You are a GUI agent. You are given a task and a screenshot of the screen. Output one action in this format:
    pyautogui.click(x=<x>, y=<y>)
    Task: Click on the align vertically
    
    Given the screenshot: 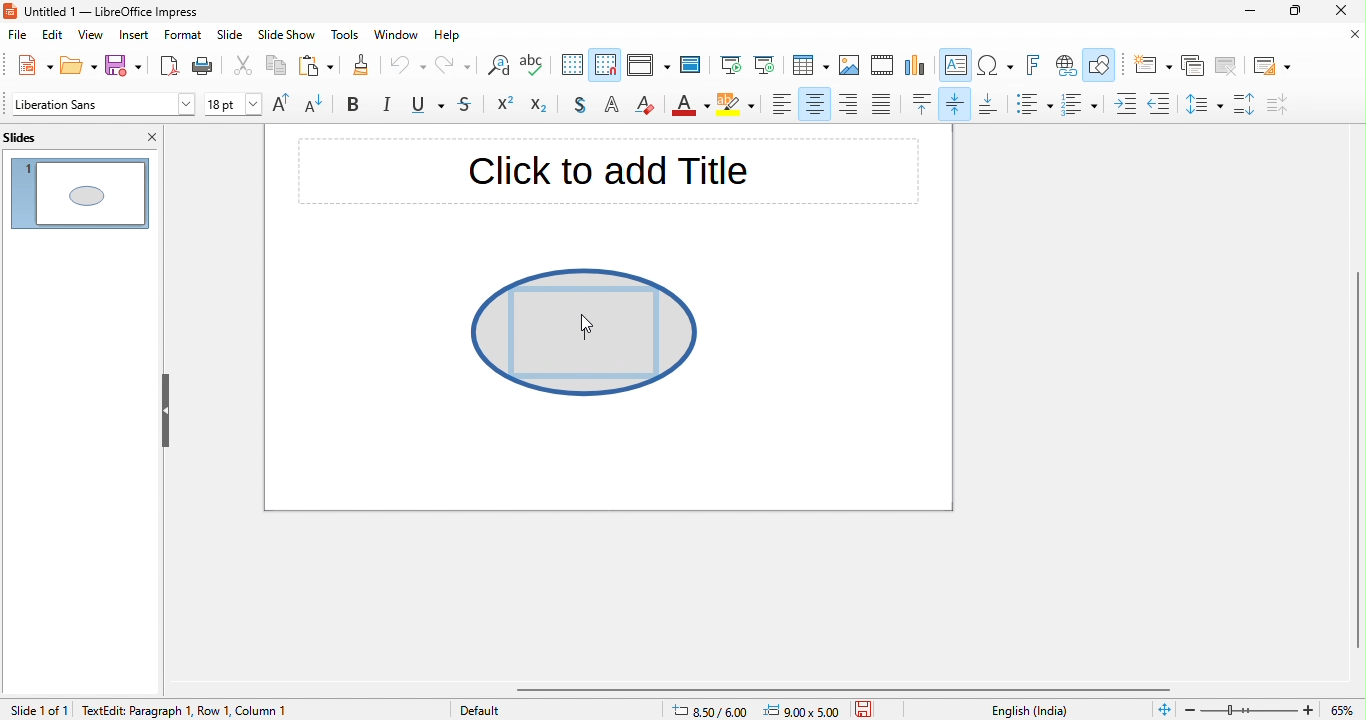 What is the action you would take?
    pyautogui.click(x=957, y=103)
    